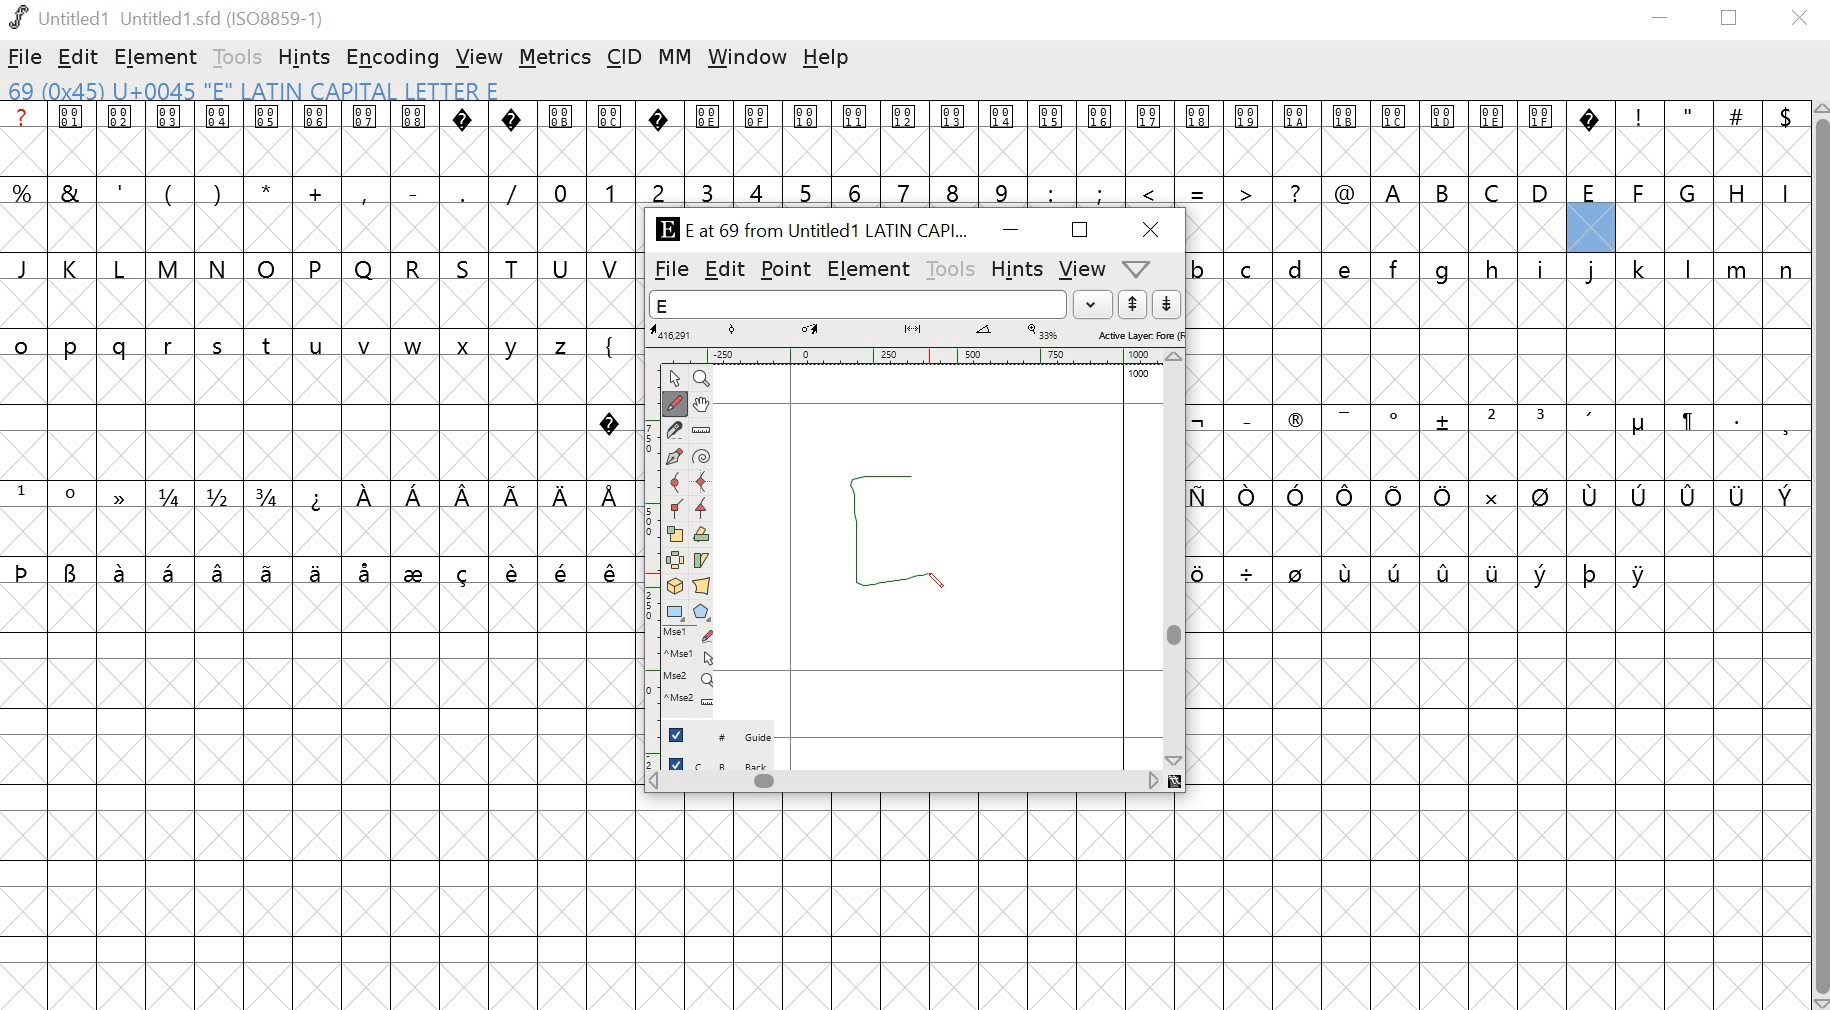  What do you see at coordinates (676, 430) in the screenshot?
I see `Knife` at bounding box center [676, 430].